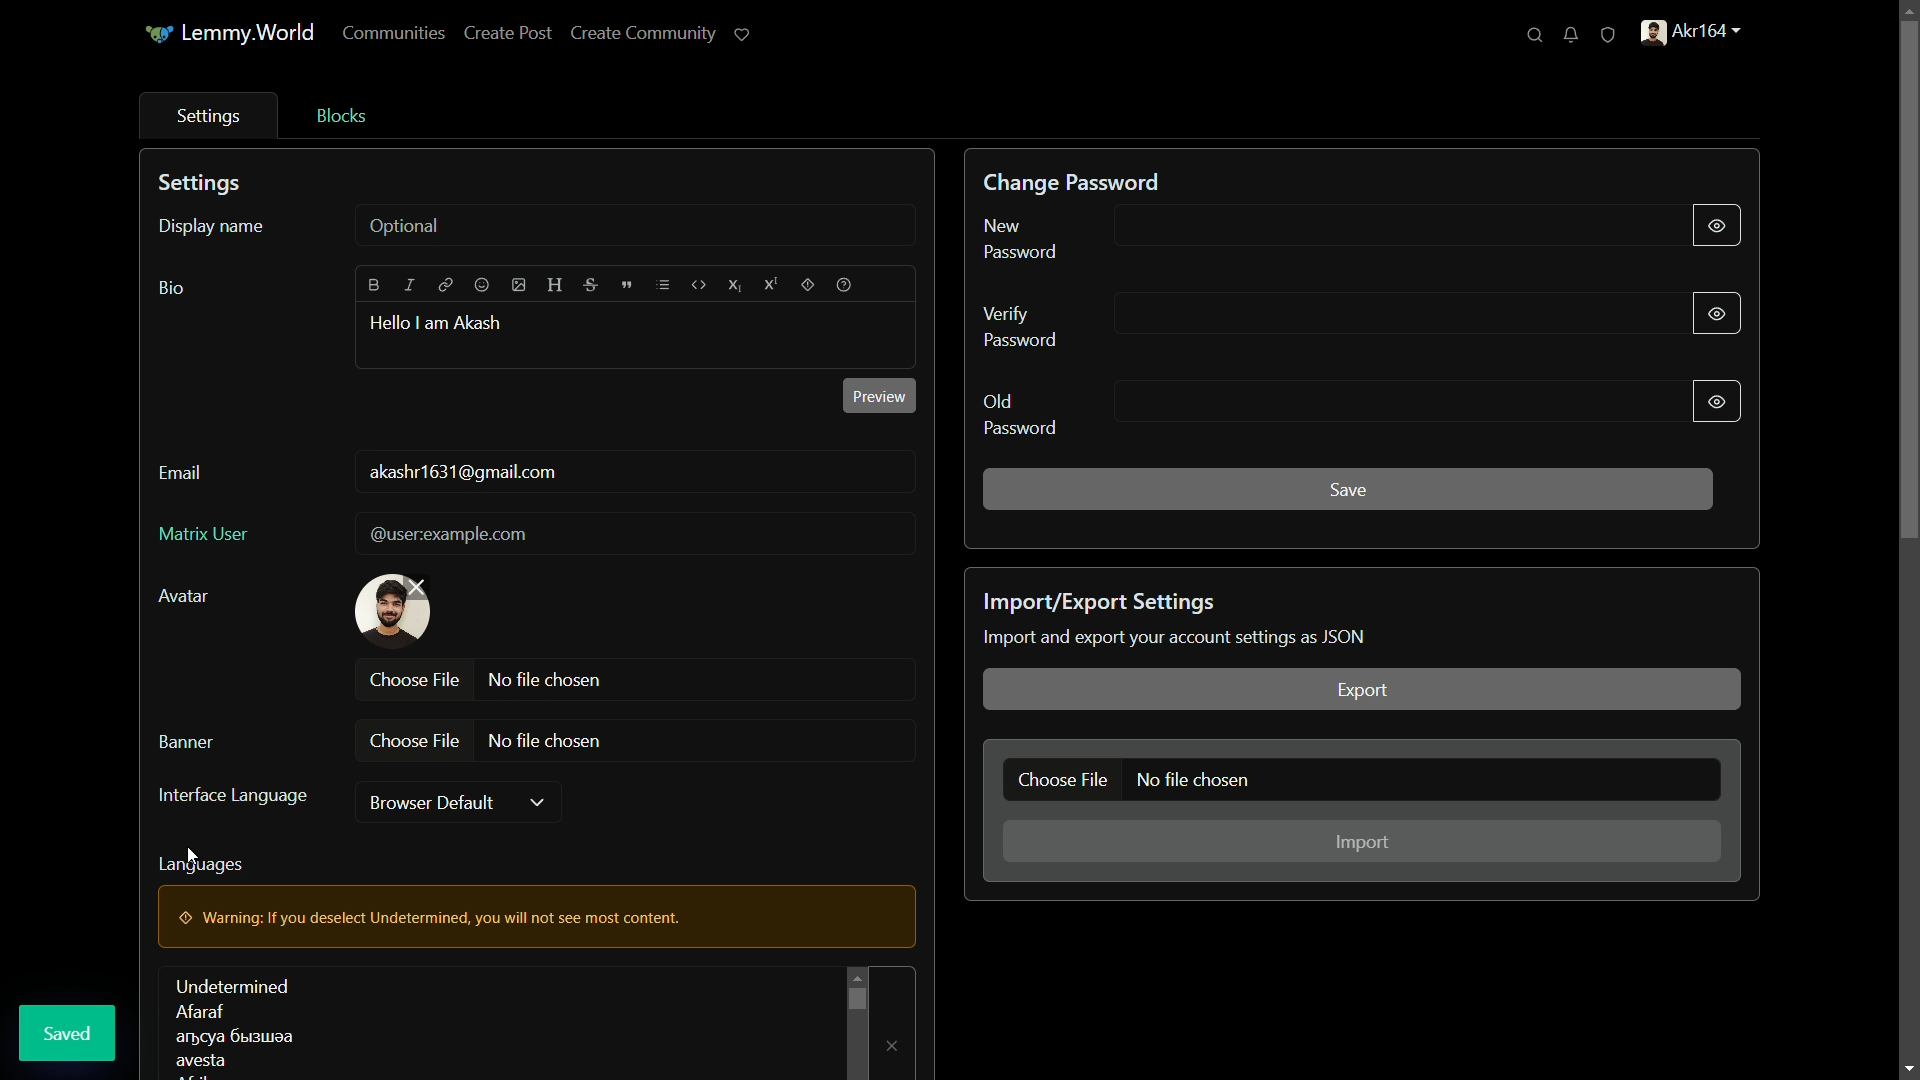 The height and width of the screenshot is (1080, 1920). What do you see at coordinates (181, 473) in the screenshot?
I see `email` at bounding box center [181, 473].